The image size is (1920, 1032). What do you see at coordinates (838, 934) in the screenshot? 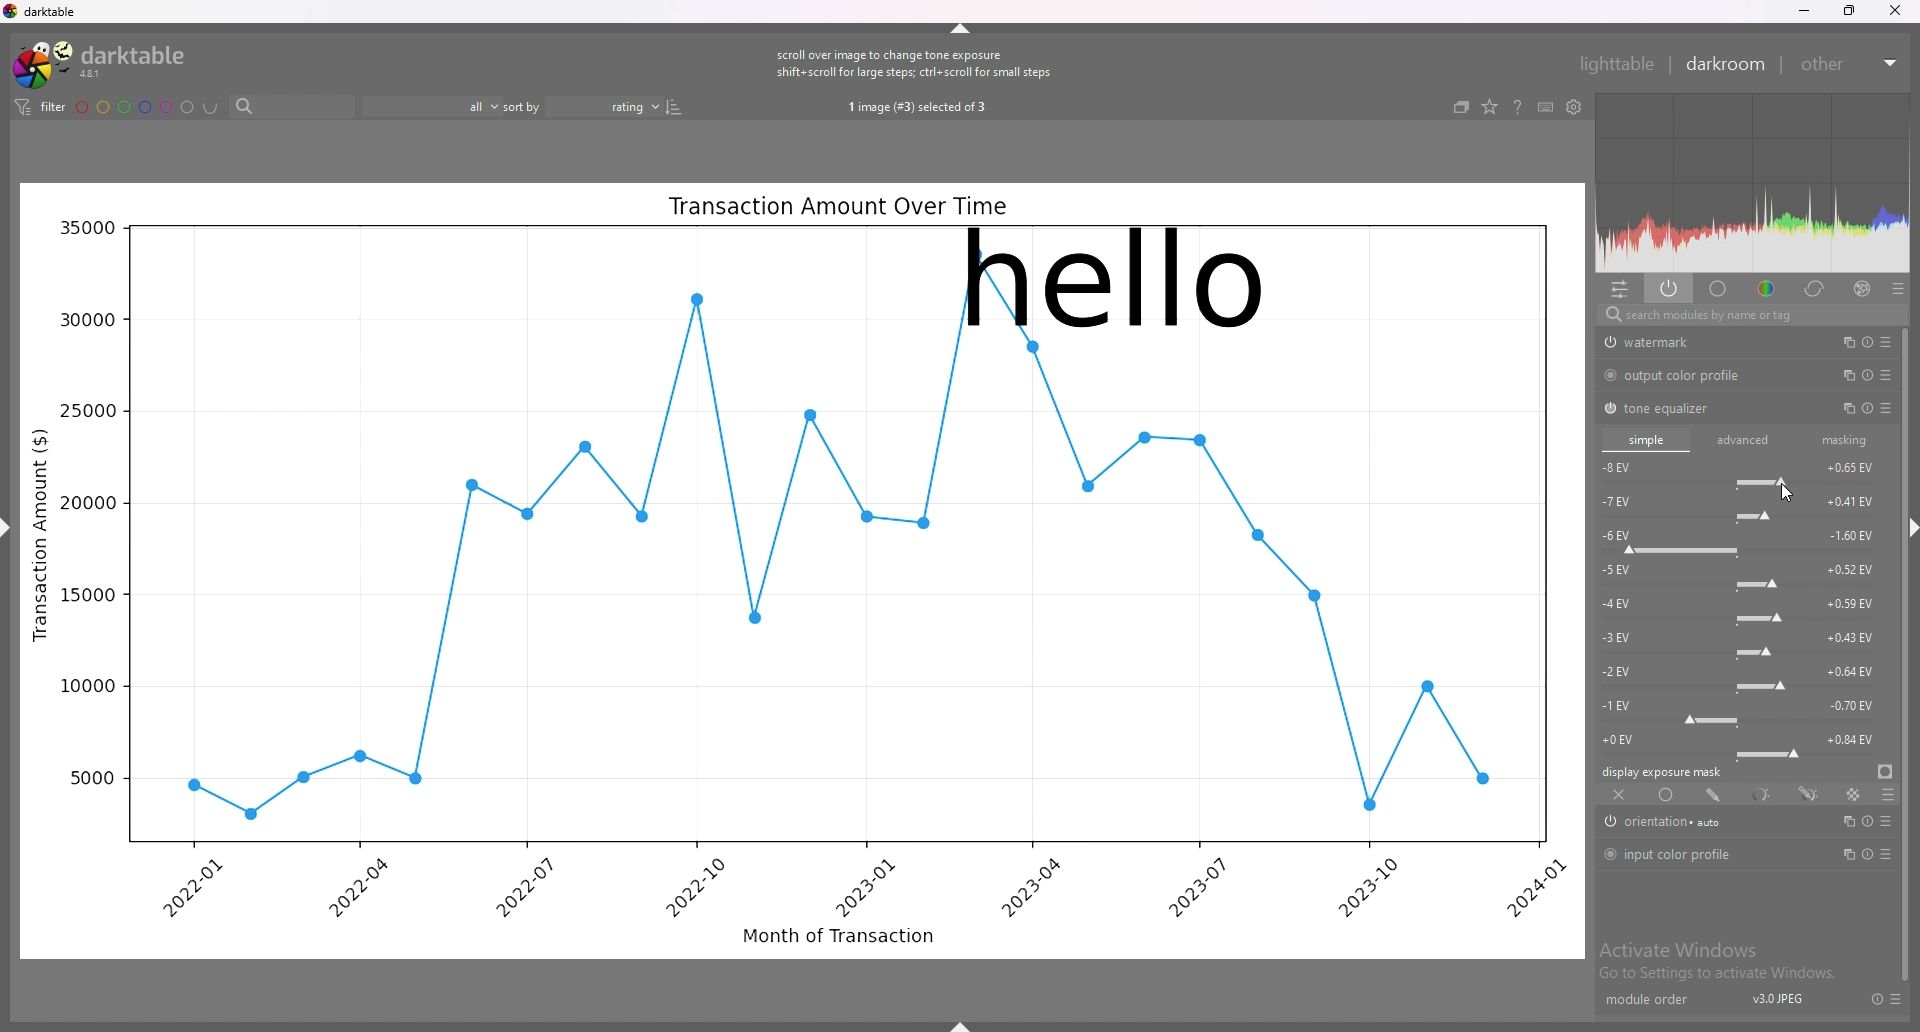
I see `Month of Transaction` at bounding box center [838, 934].